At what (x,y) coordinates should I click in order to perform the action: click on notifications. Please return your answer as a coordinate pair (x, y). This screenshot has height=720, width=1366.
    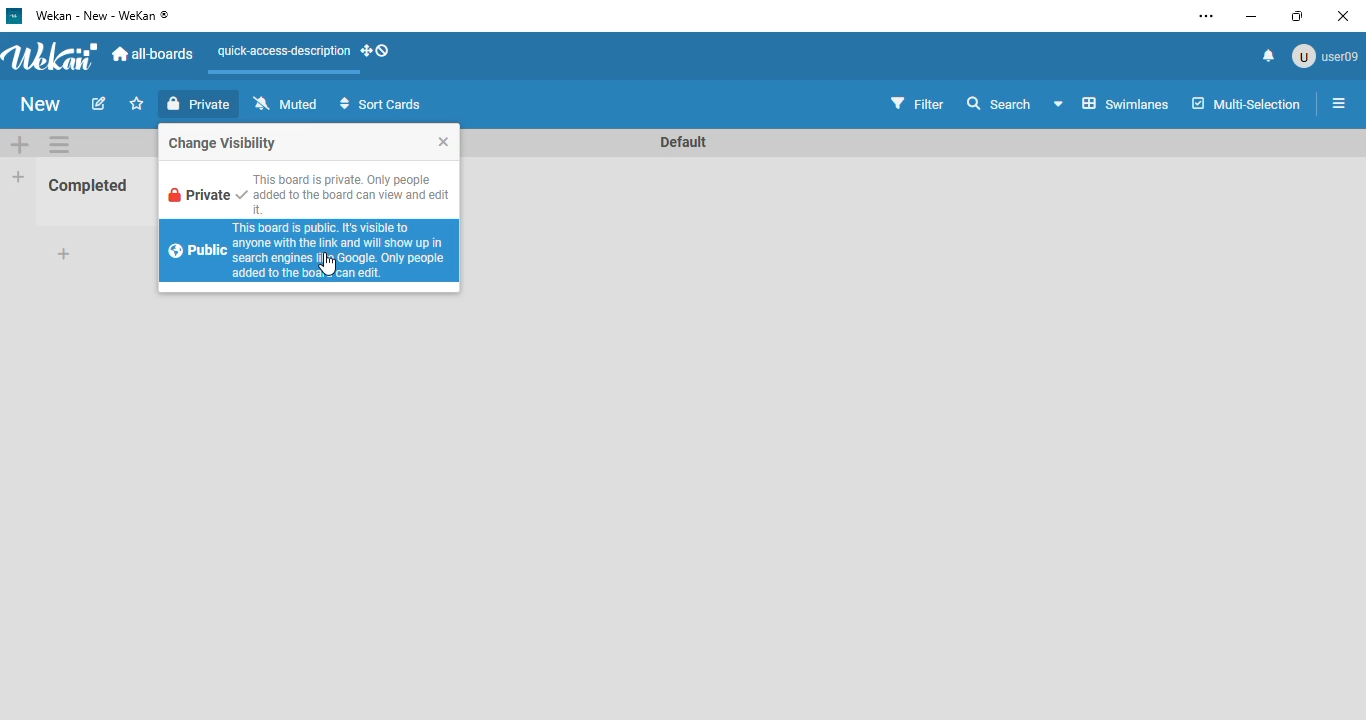
    Looking at the image, I should click on (1270, 55).